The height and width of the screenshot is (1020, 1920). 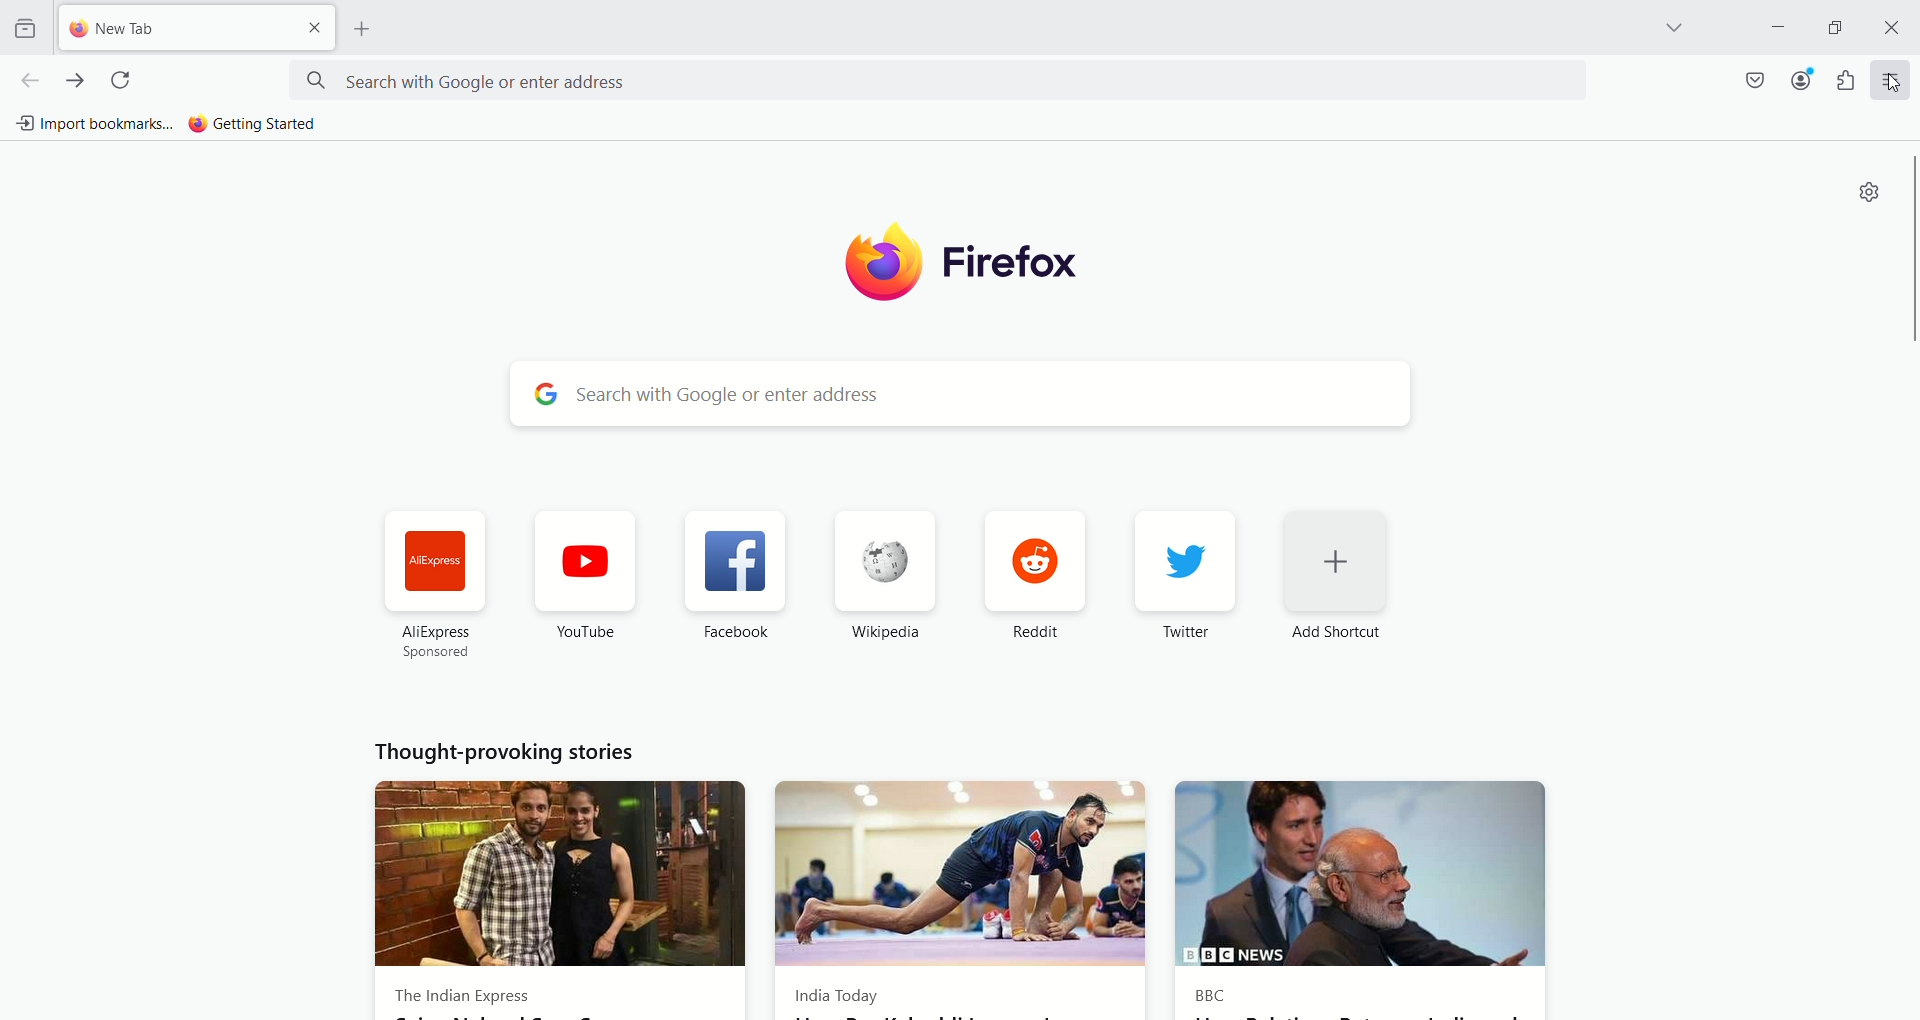 What do you see at coordinates (370, 28) in the screenshot?
I see `open a new tab` at bounding box center [370, 28].